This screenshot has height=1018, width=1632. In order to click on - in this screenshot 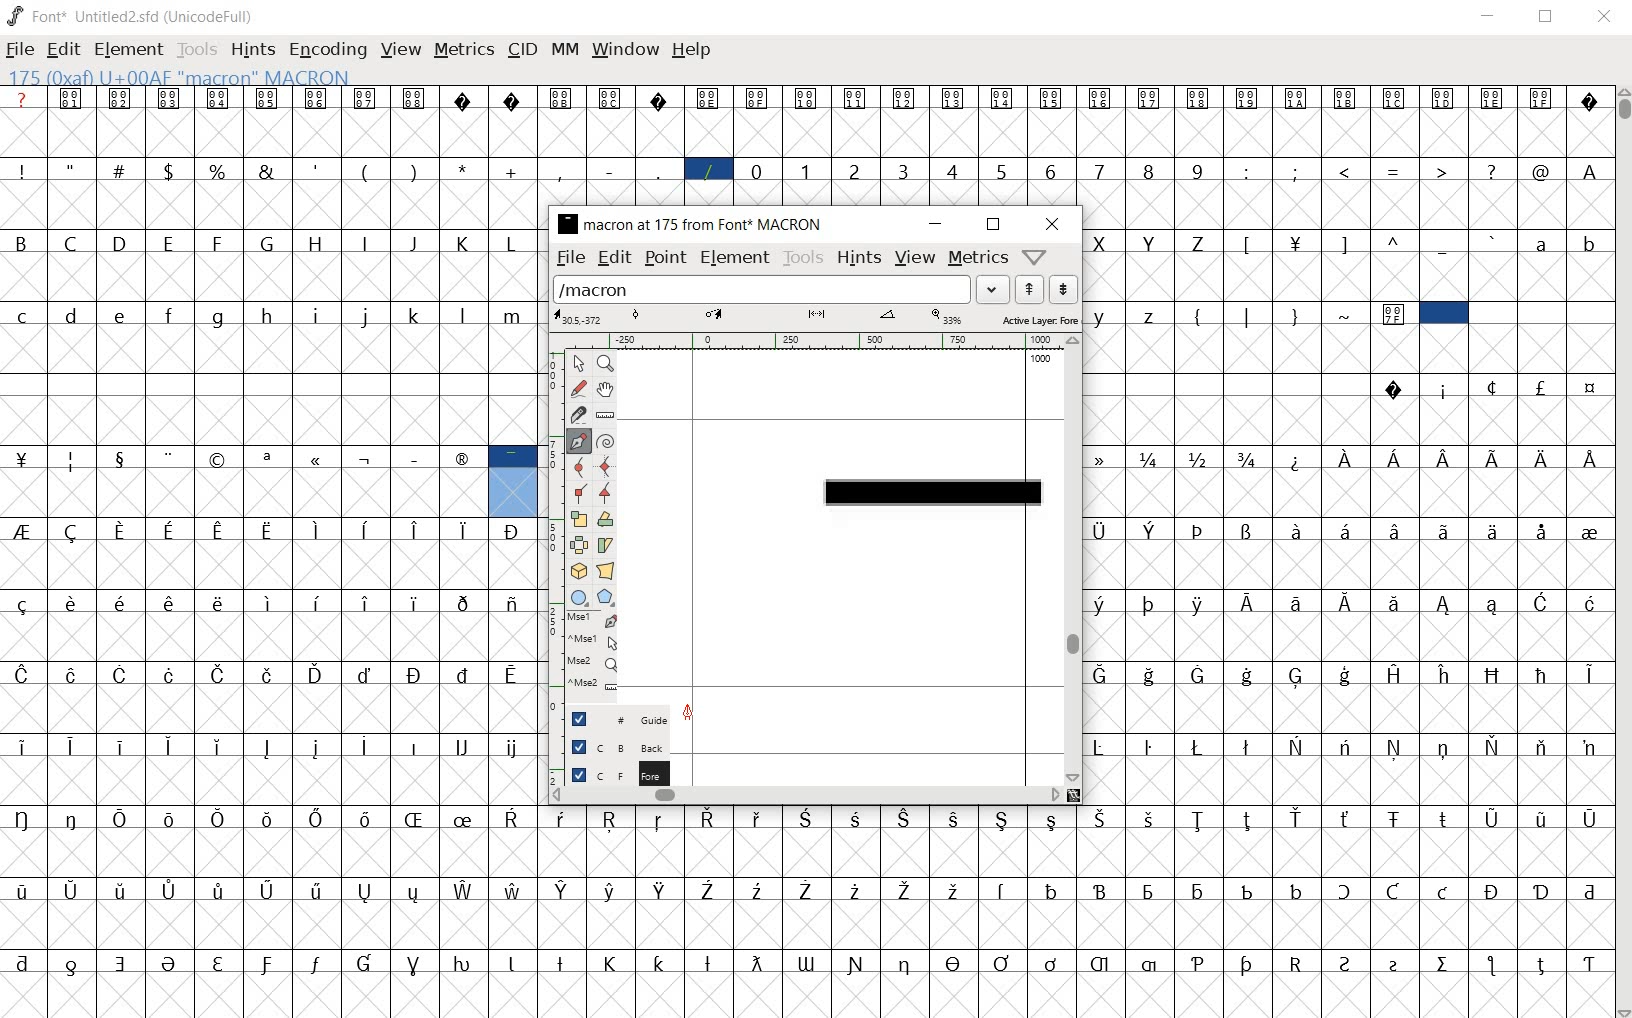, I will do `click(609, 170)`.